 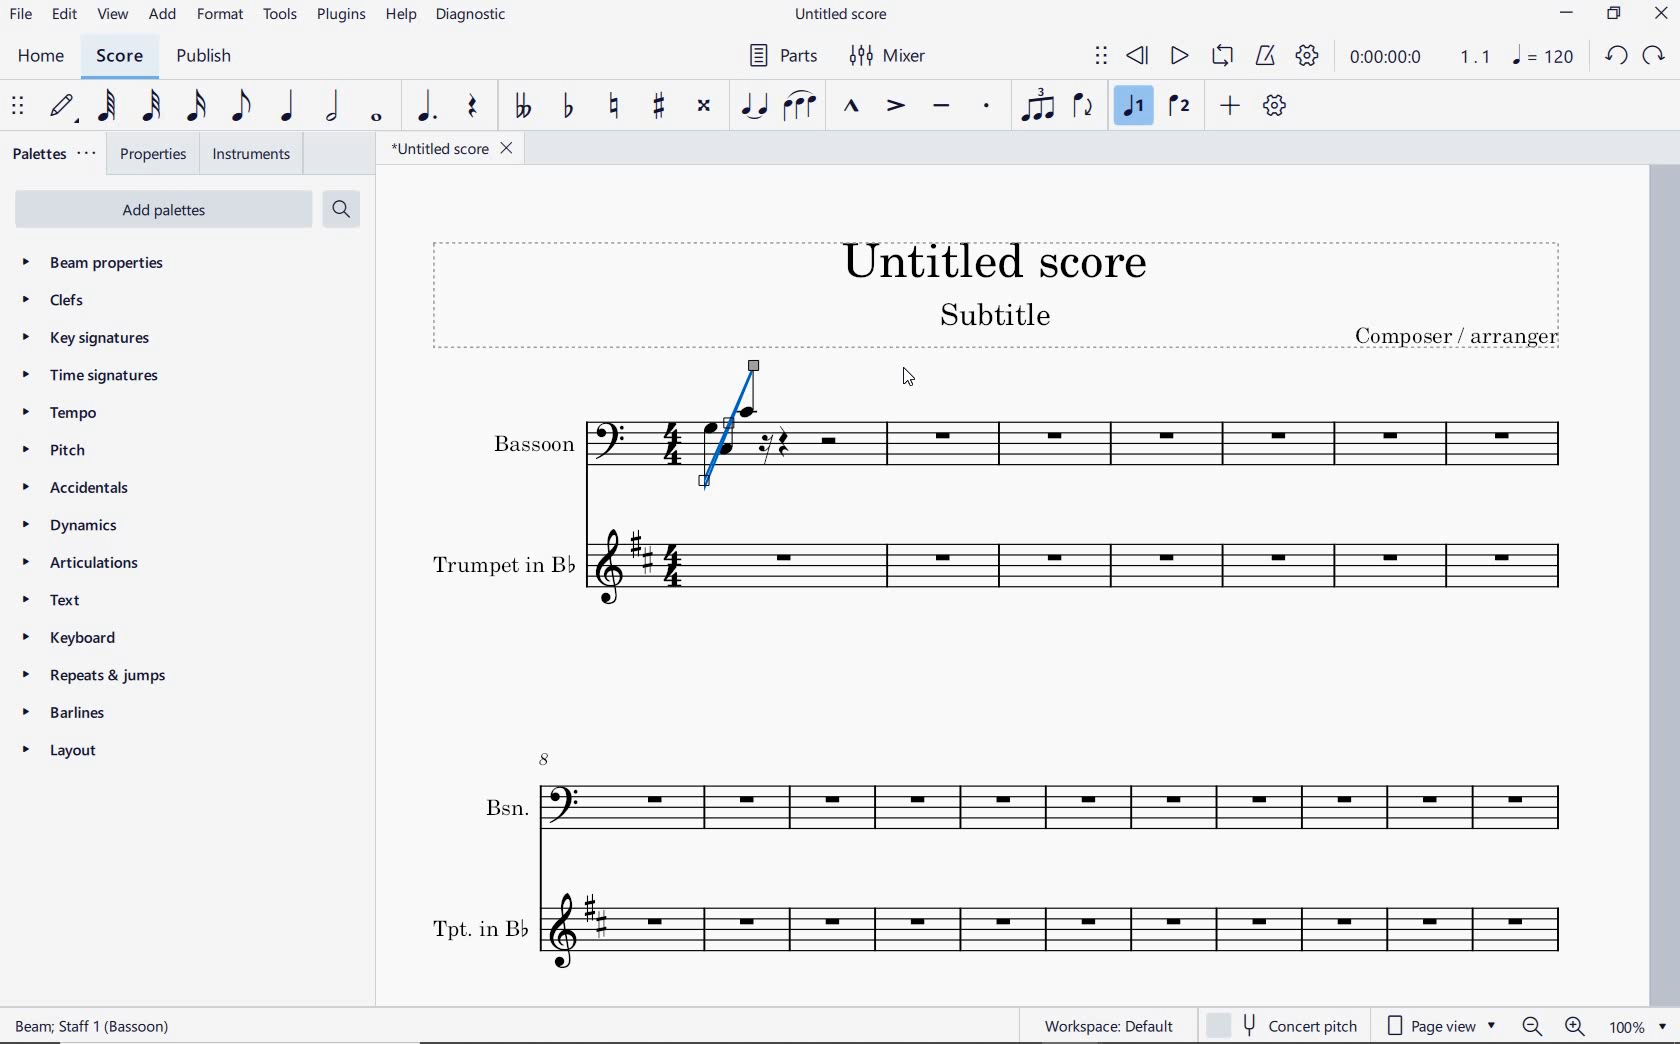 What do you see at coordinates (1278, 1023) in the screenshot?
I see `concert pitch` at bounding box center [1278, 1023].